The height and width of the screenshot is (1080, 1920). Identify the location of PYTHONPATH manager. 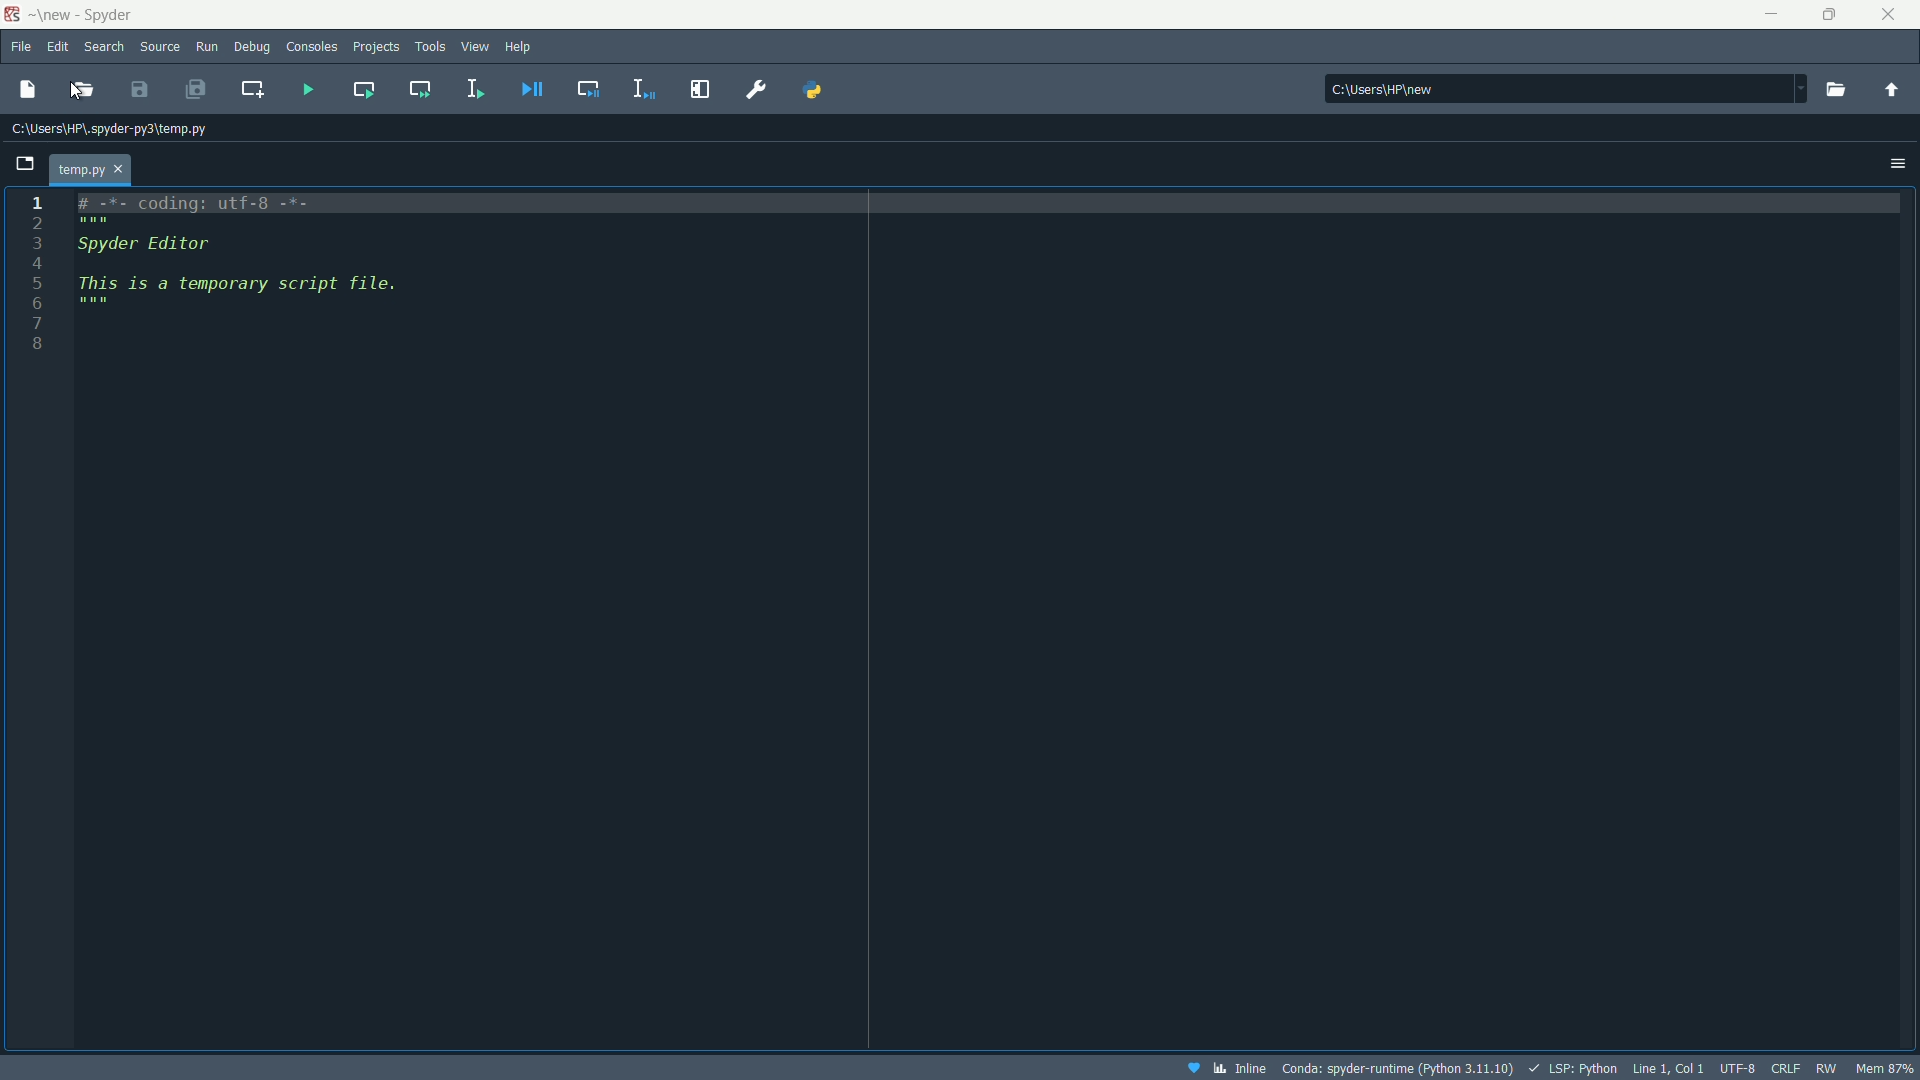
(814, 91).